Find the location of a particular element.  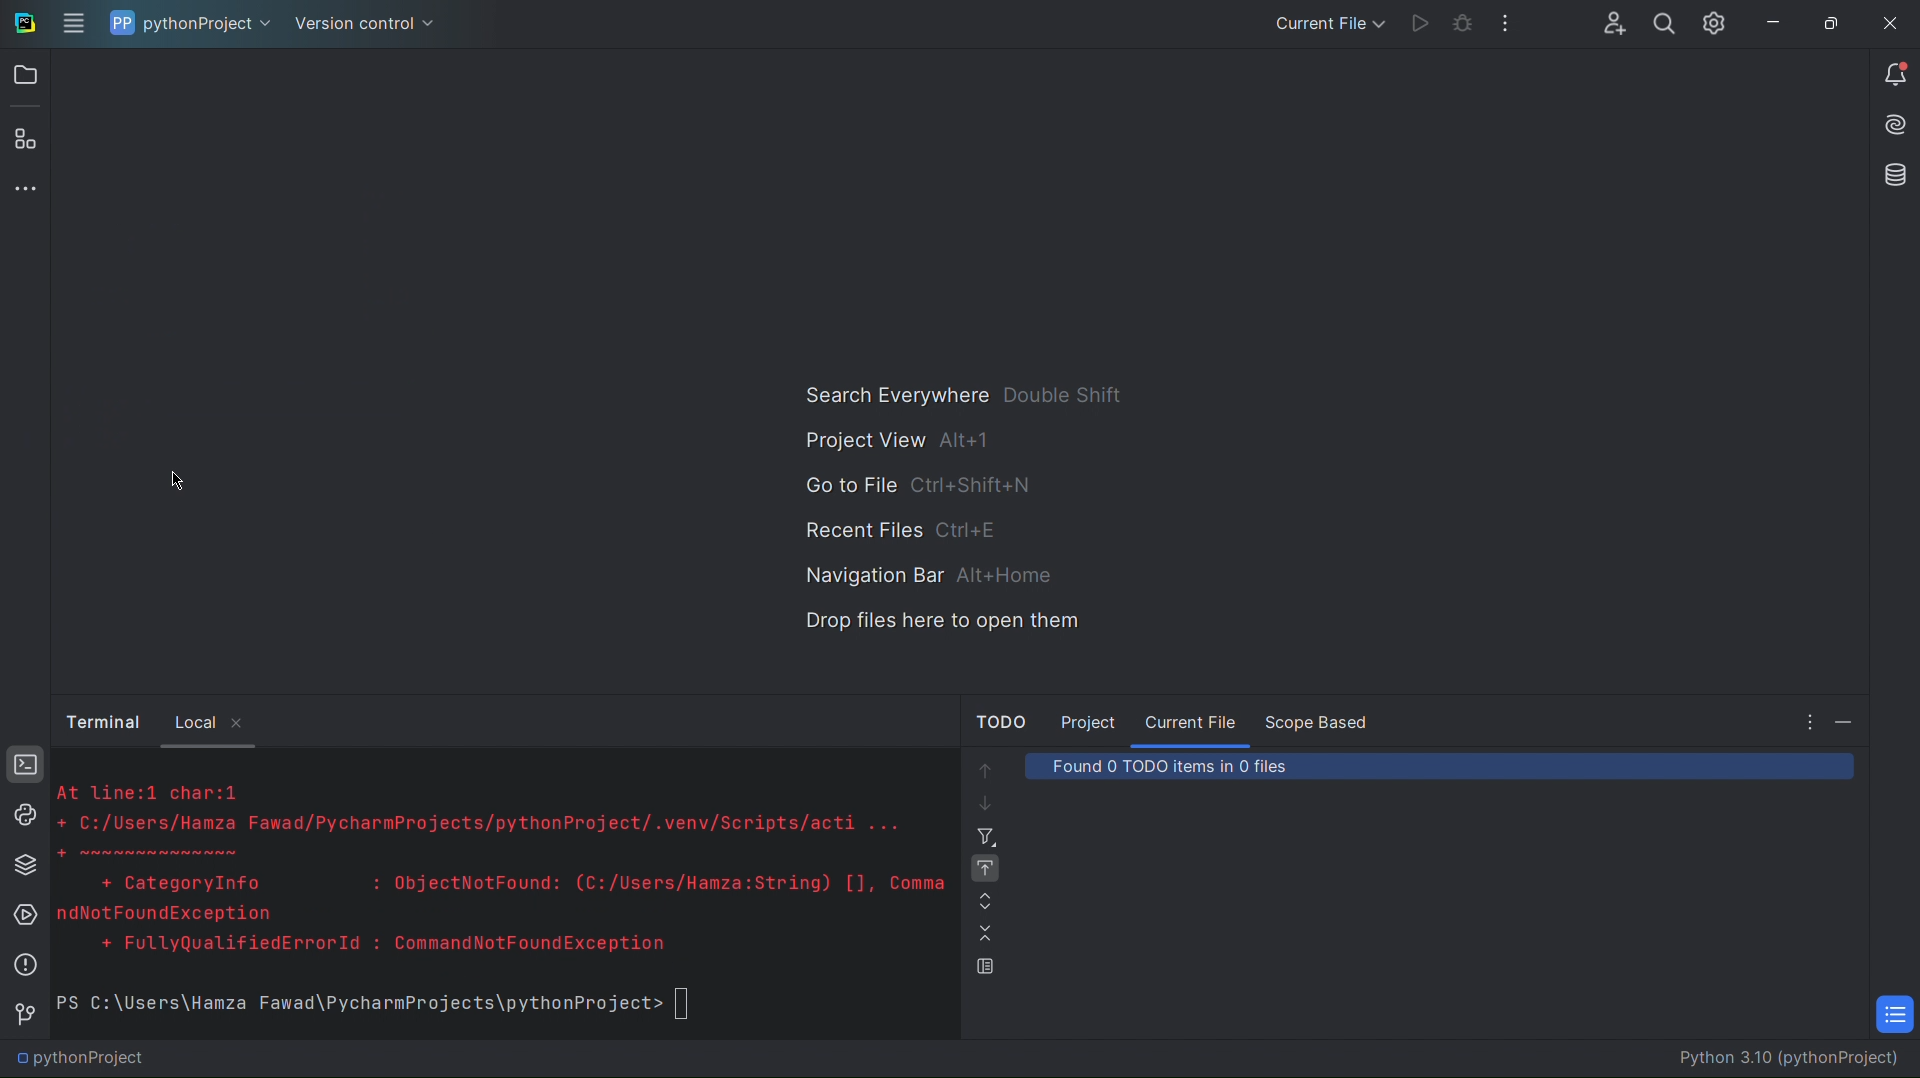

Navigation Bar alt+home is located at coordinates (922, 575).